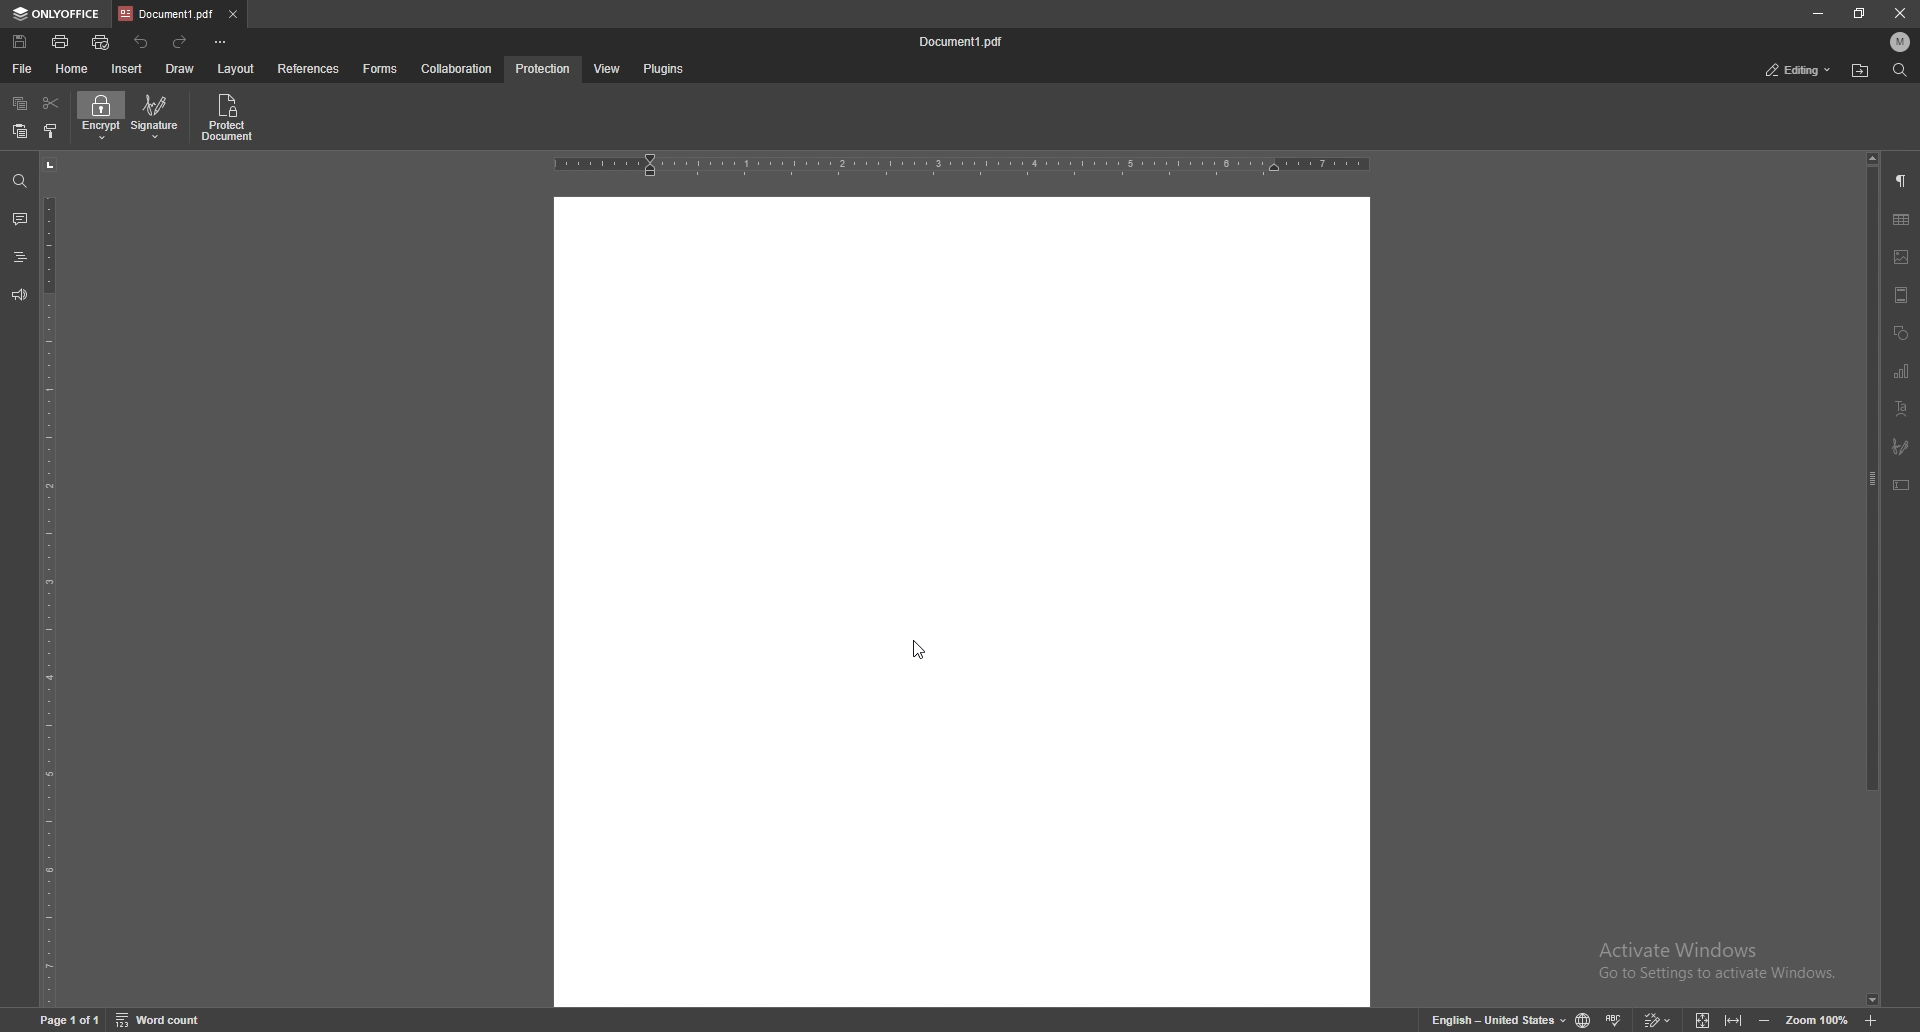 The width and height of the screenshot is (1920, 1032). I want to click on forms, so click(381, 69).